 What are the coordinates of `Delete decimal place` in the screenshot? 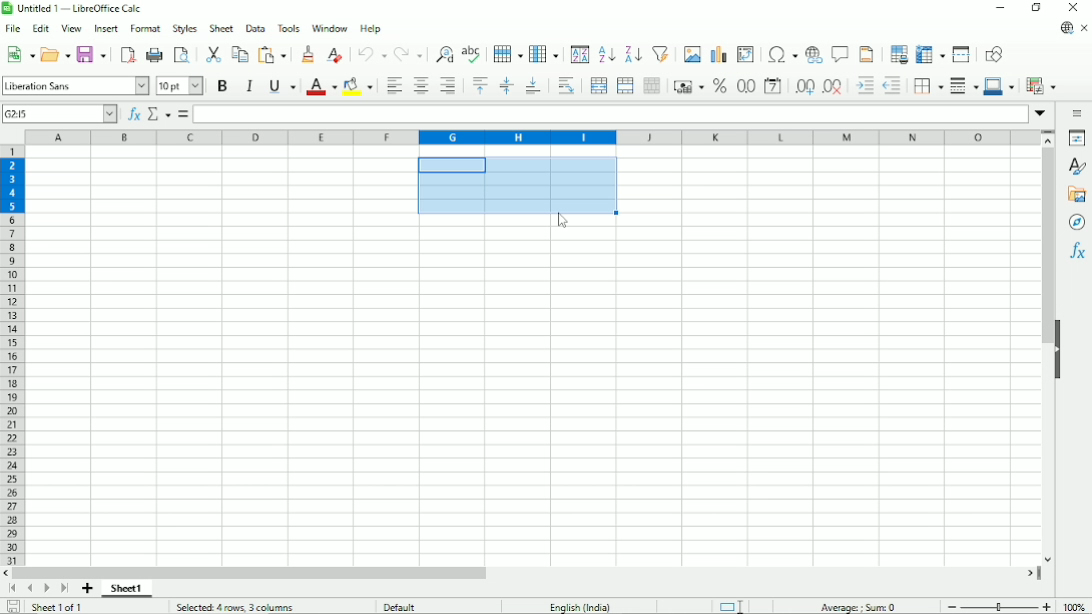 It's located at (833, 88).